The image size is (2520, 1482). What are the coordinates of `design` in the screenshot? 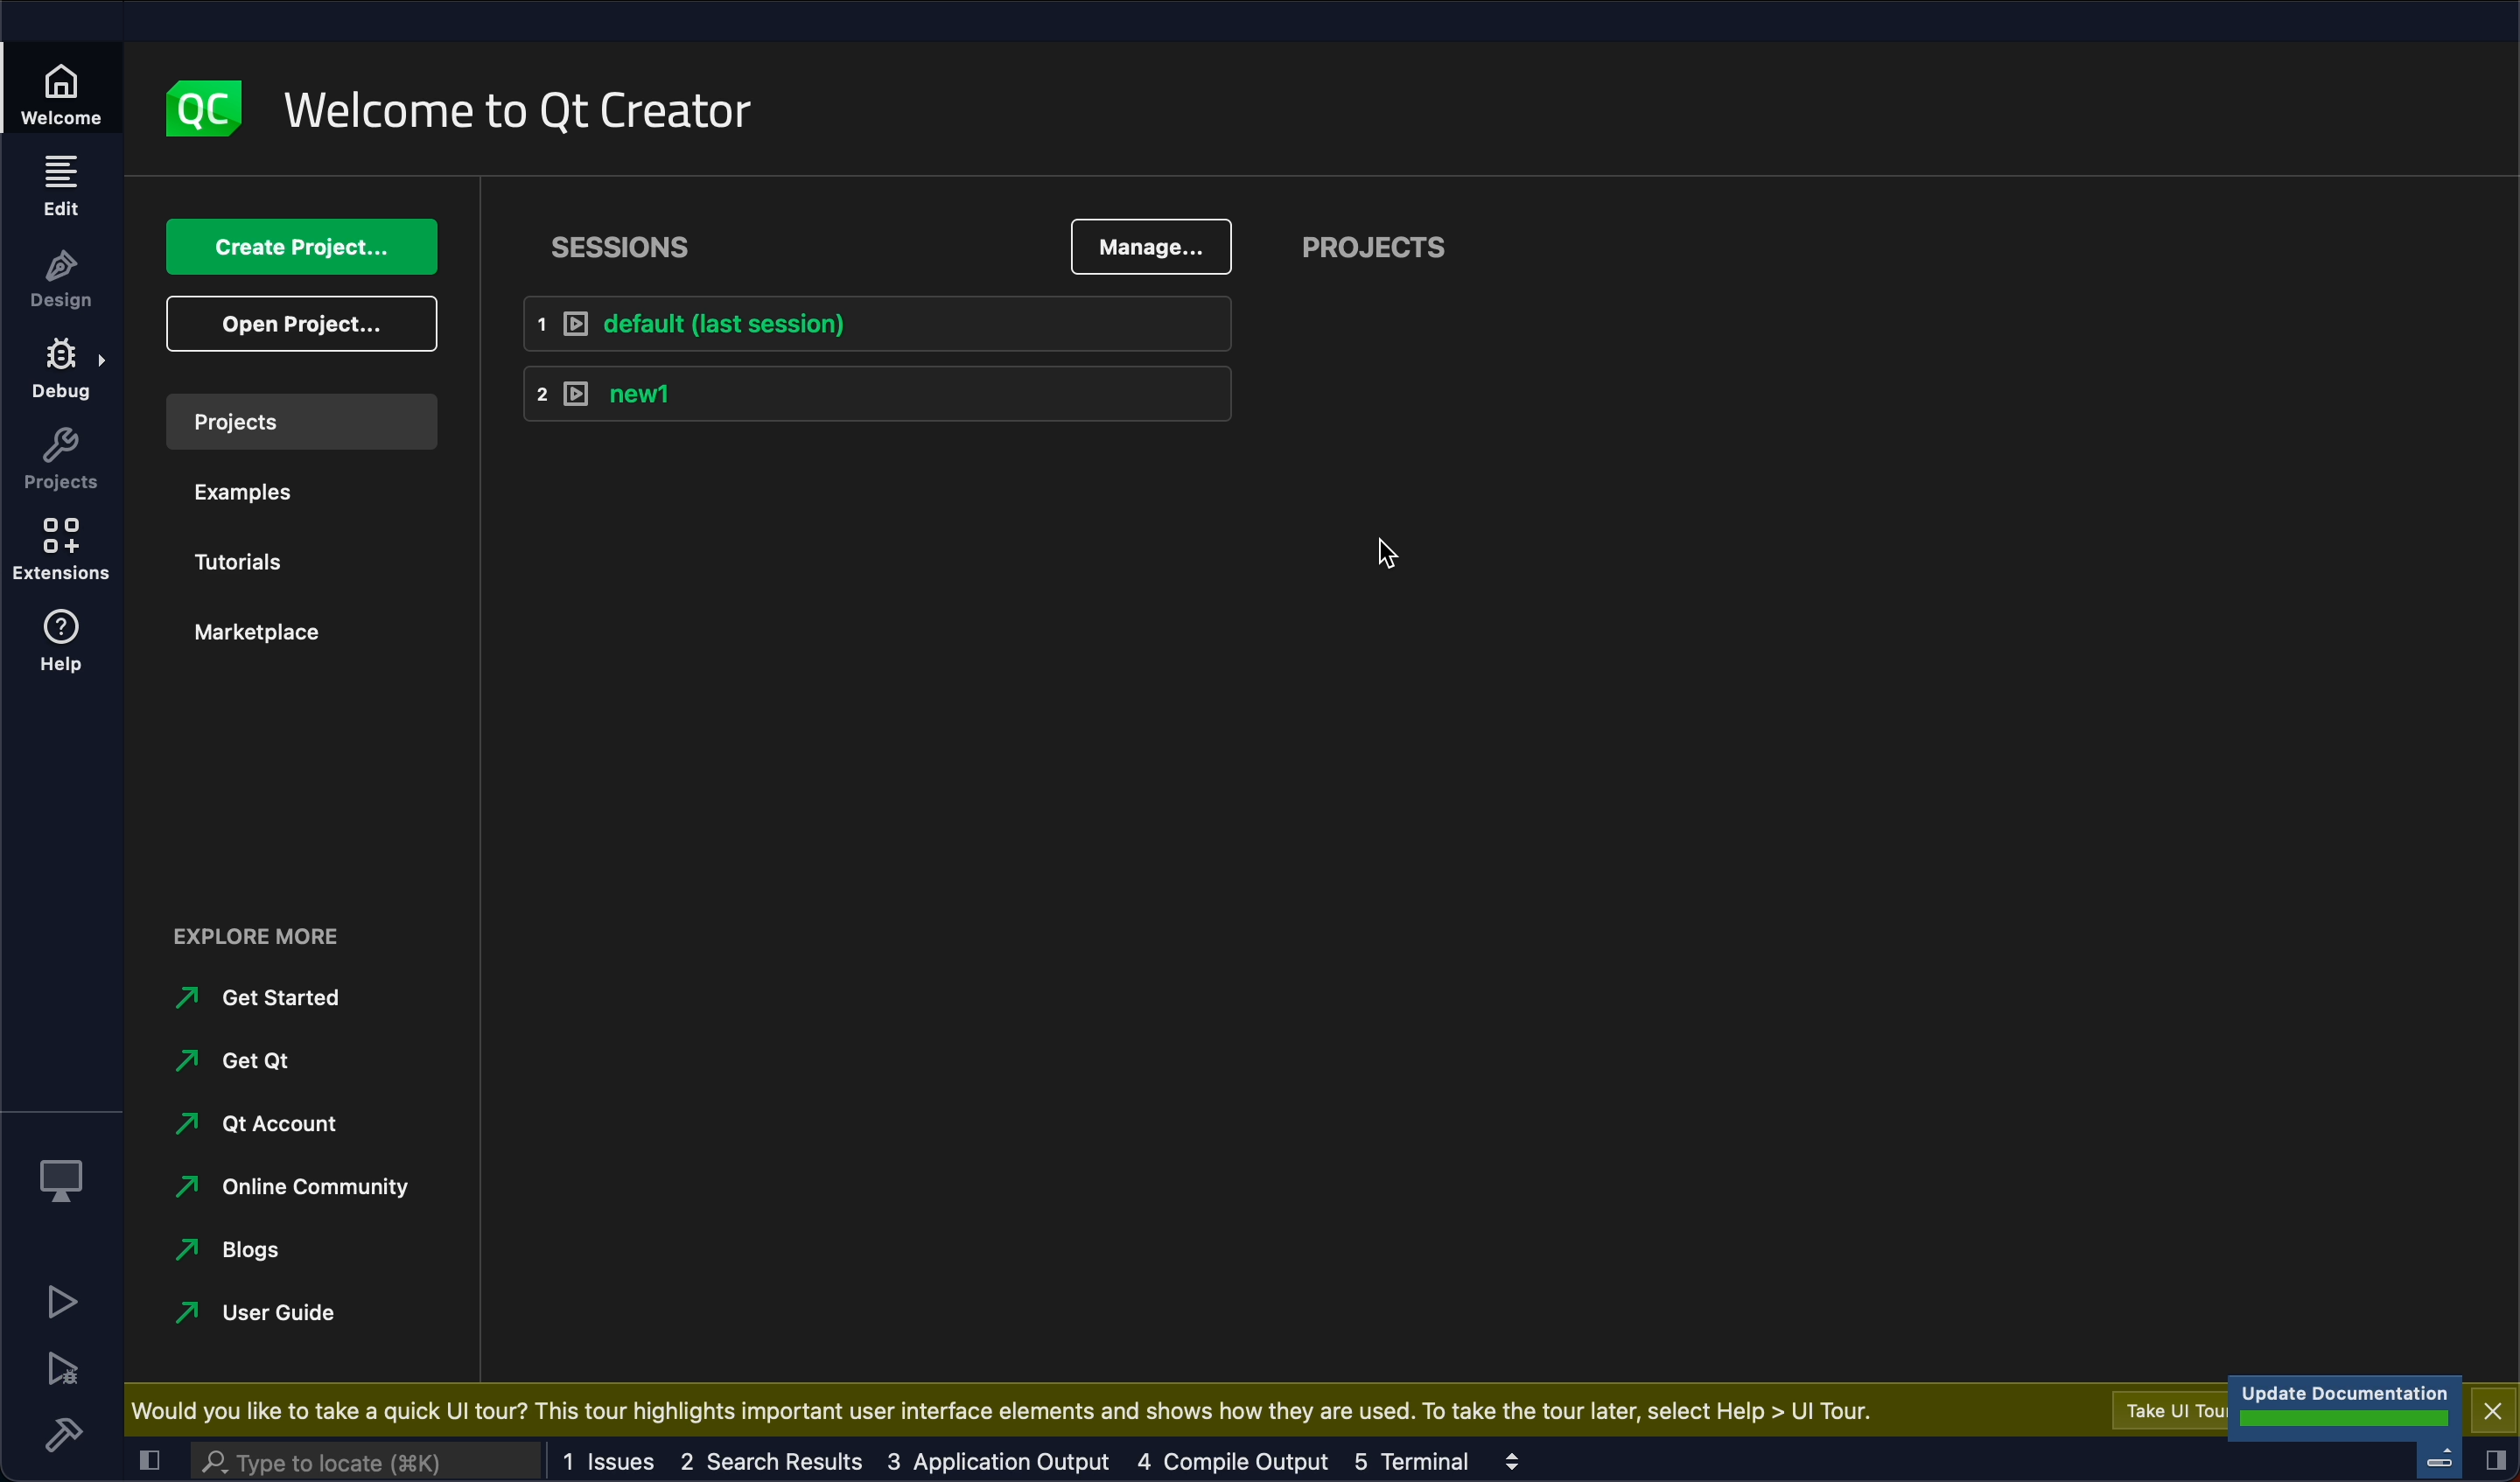 It's located at (62, 279).